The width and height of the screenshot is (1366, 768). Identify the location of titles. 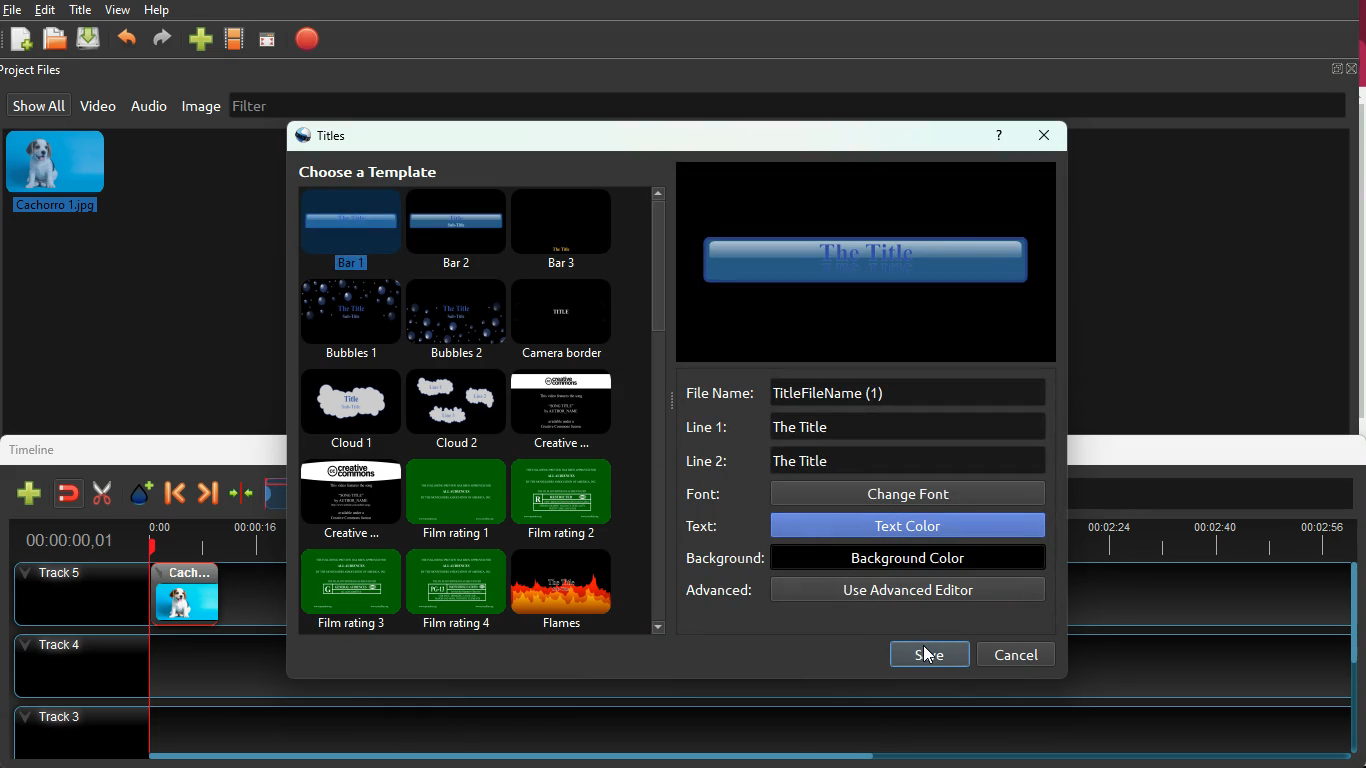
(324, 137).